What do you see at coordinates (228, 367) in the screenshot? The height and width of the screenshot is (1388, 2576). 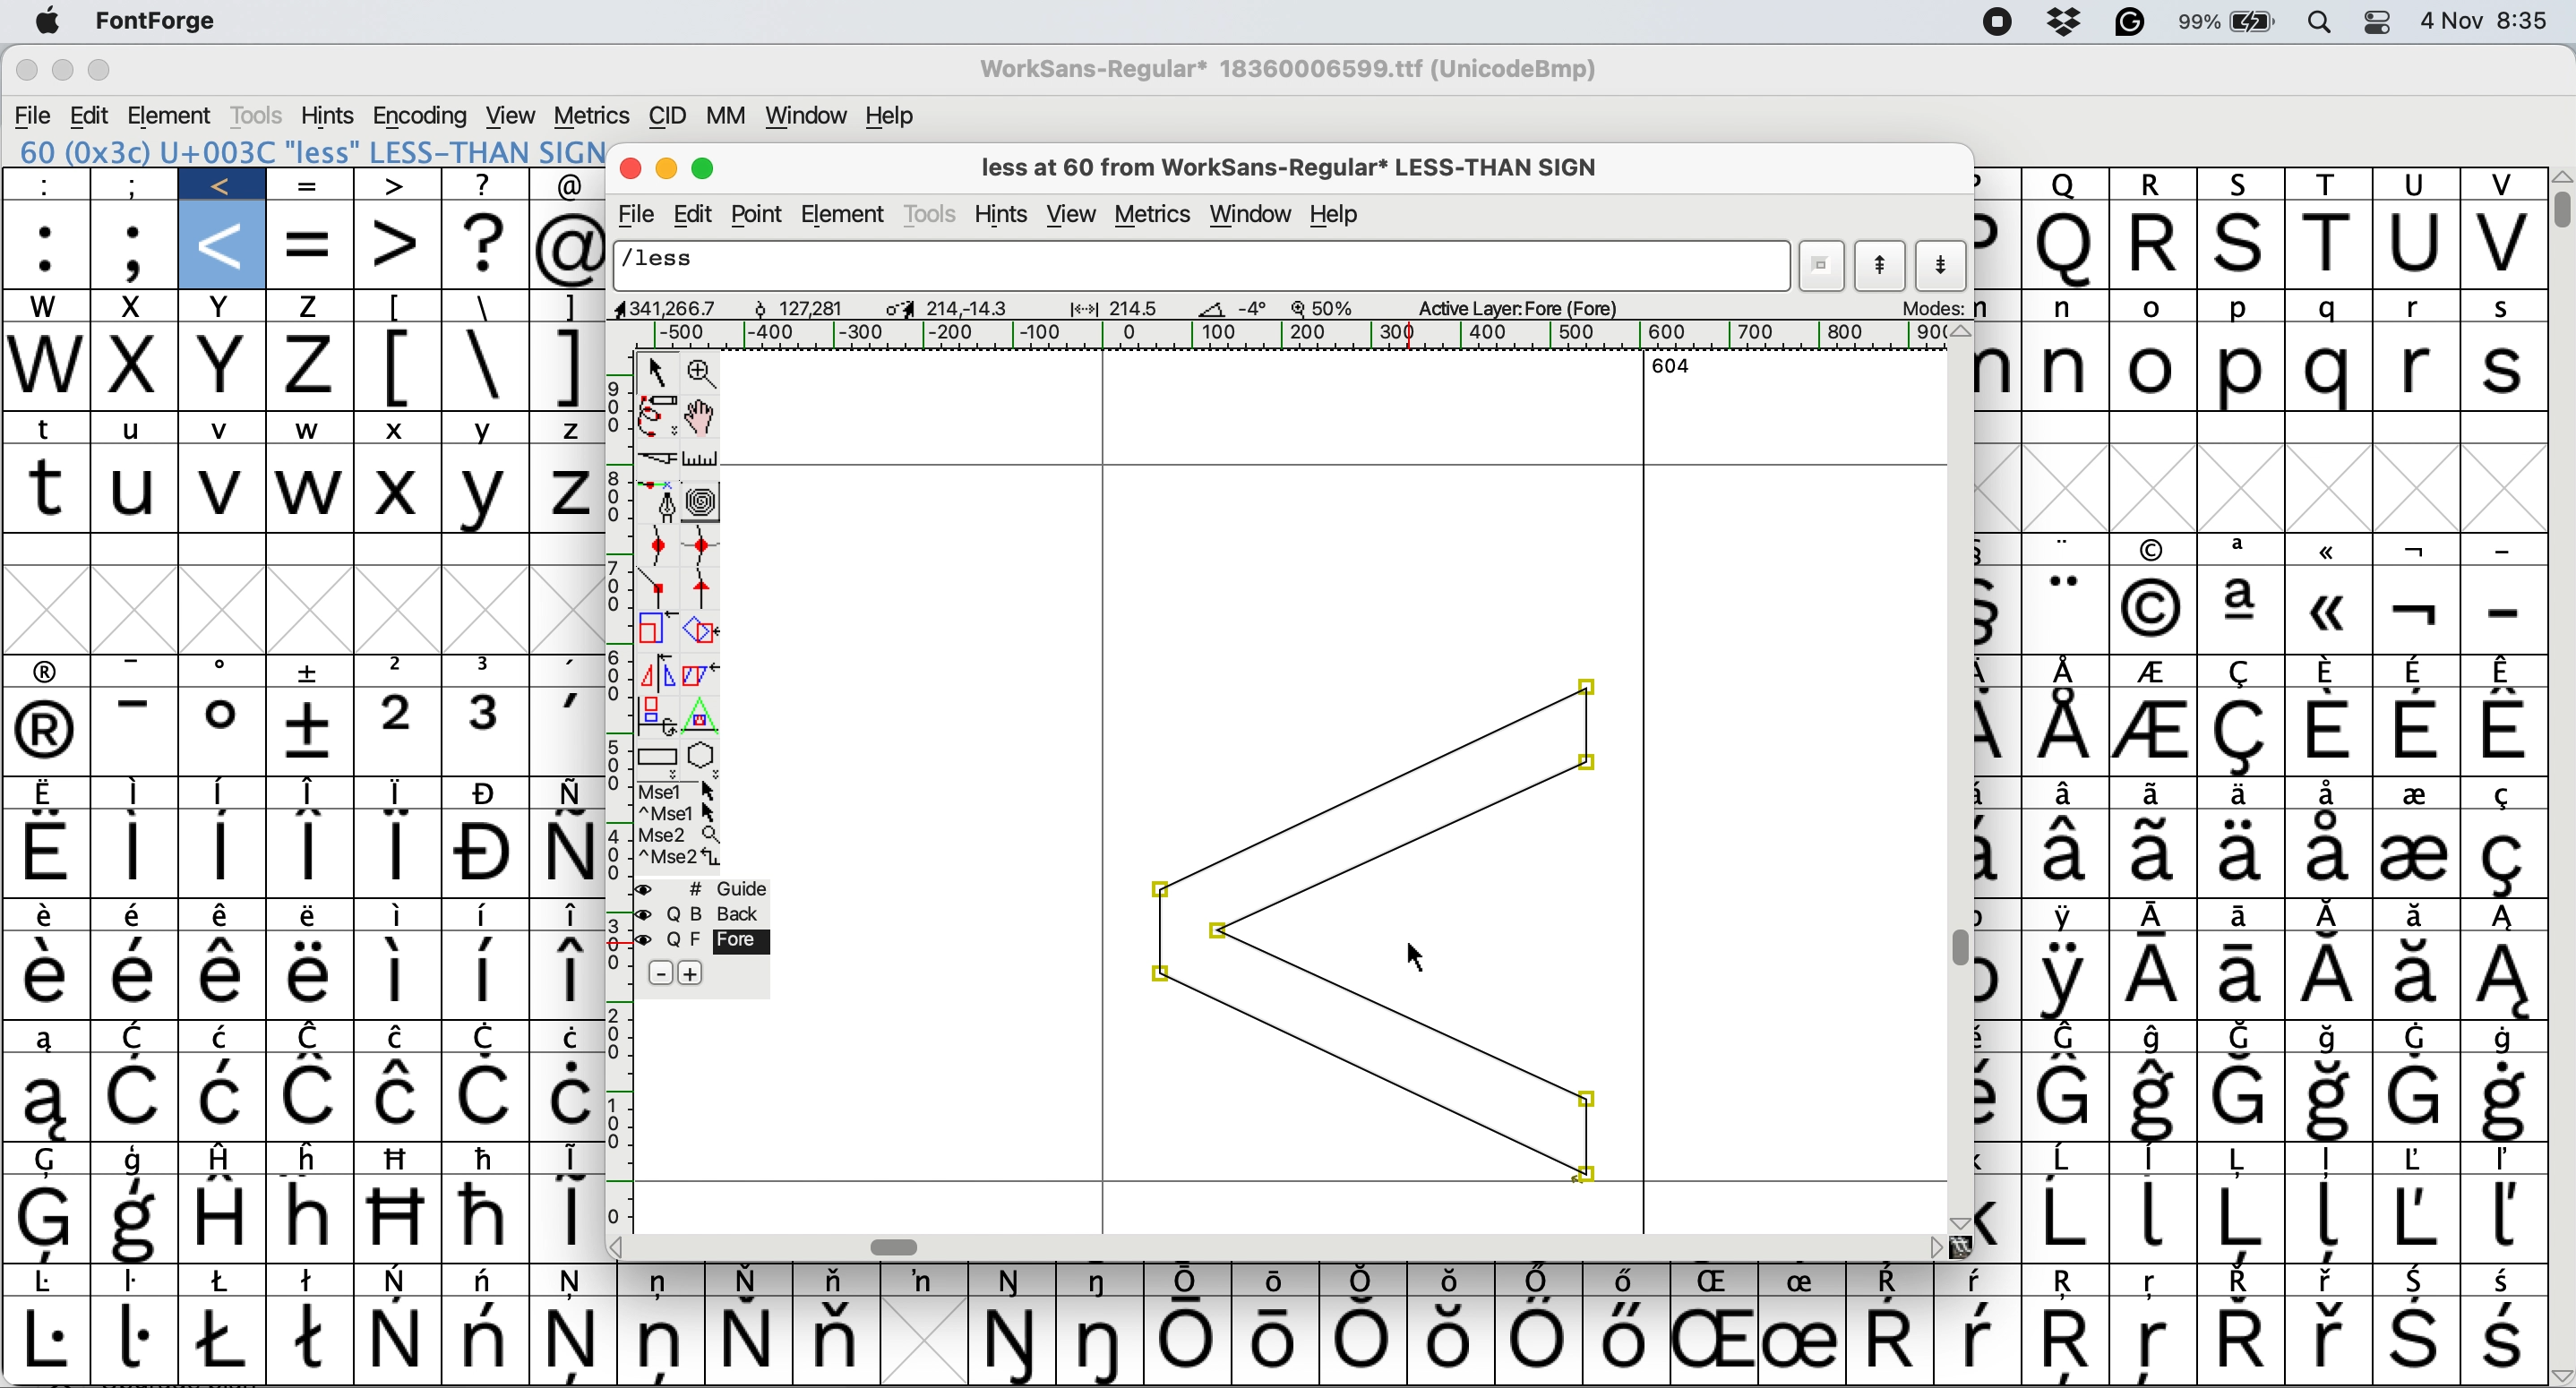 I see `x` at bounding box center [228, 367].